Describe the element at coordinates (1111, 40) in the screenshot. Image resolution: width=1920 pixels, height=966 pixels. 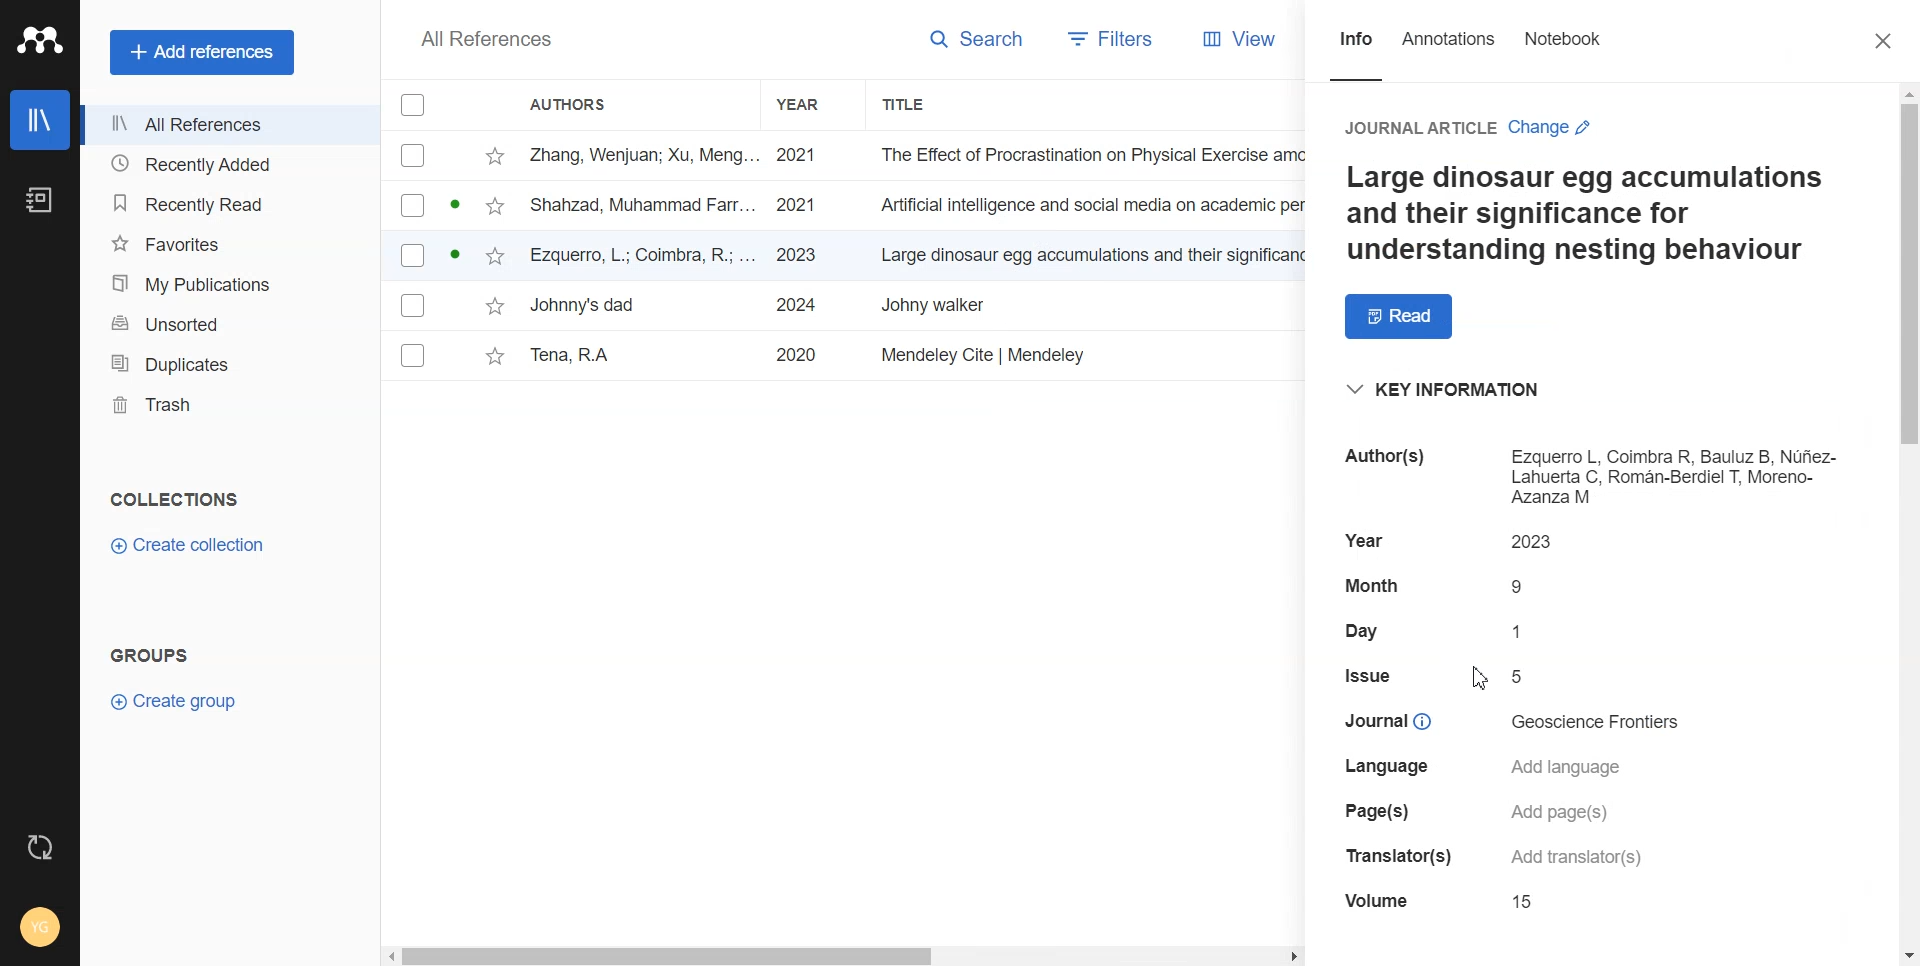
I see `Filters` at that location.